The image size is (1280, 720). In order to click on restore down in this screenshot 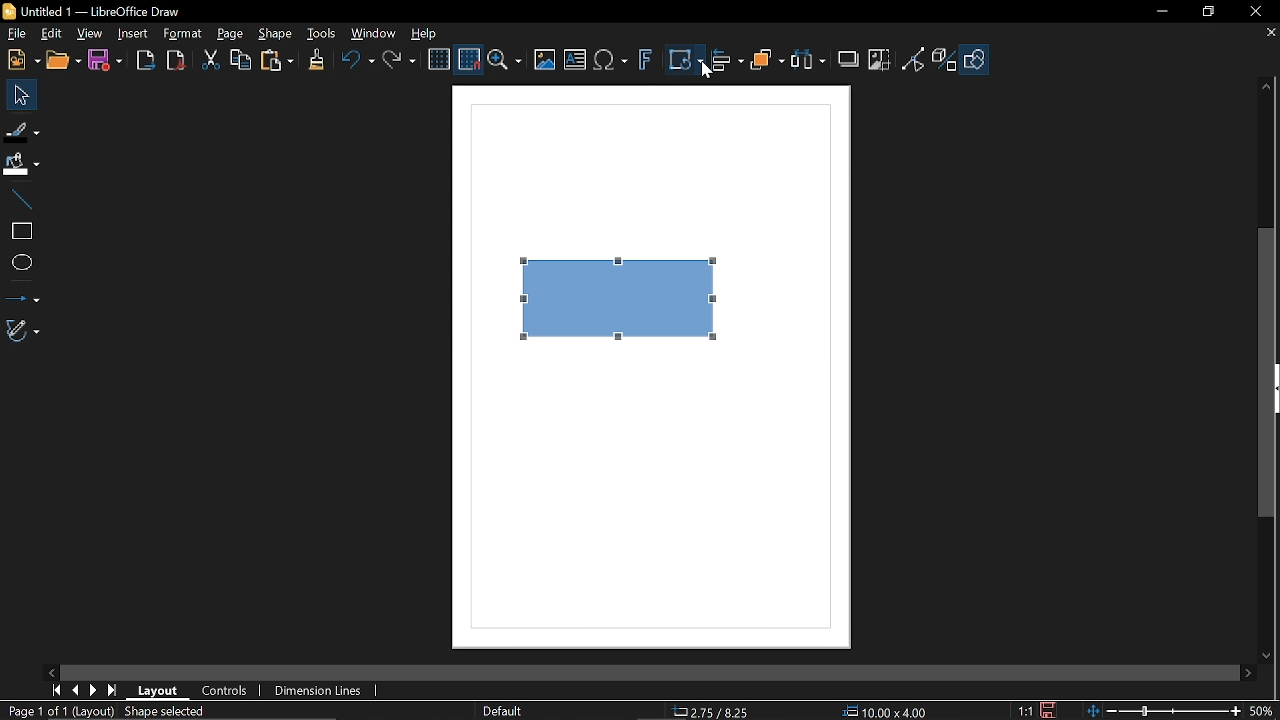, I will do `click(1206, 13)`.